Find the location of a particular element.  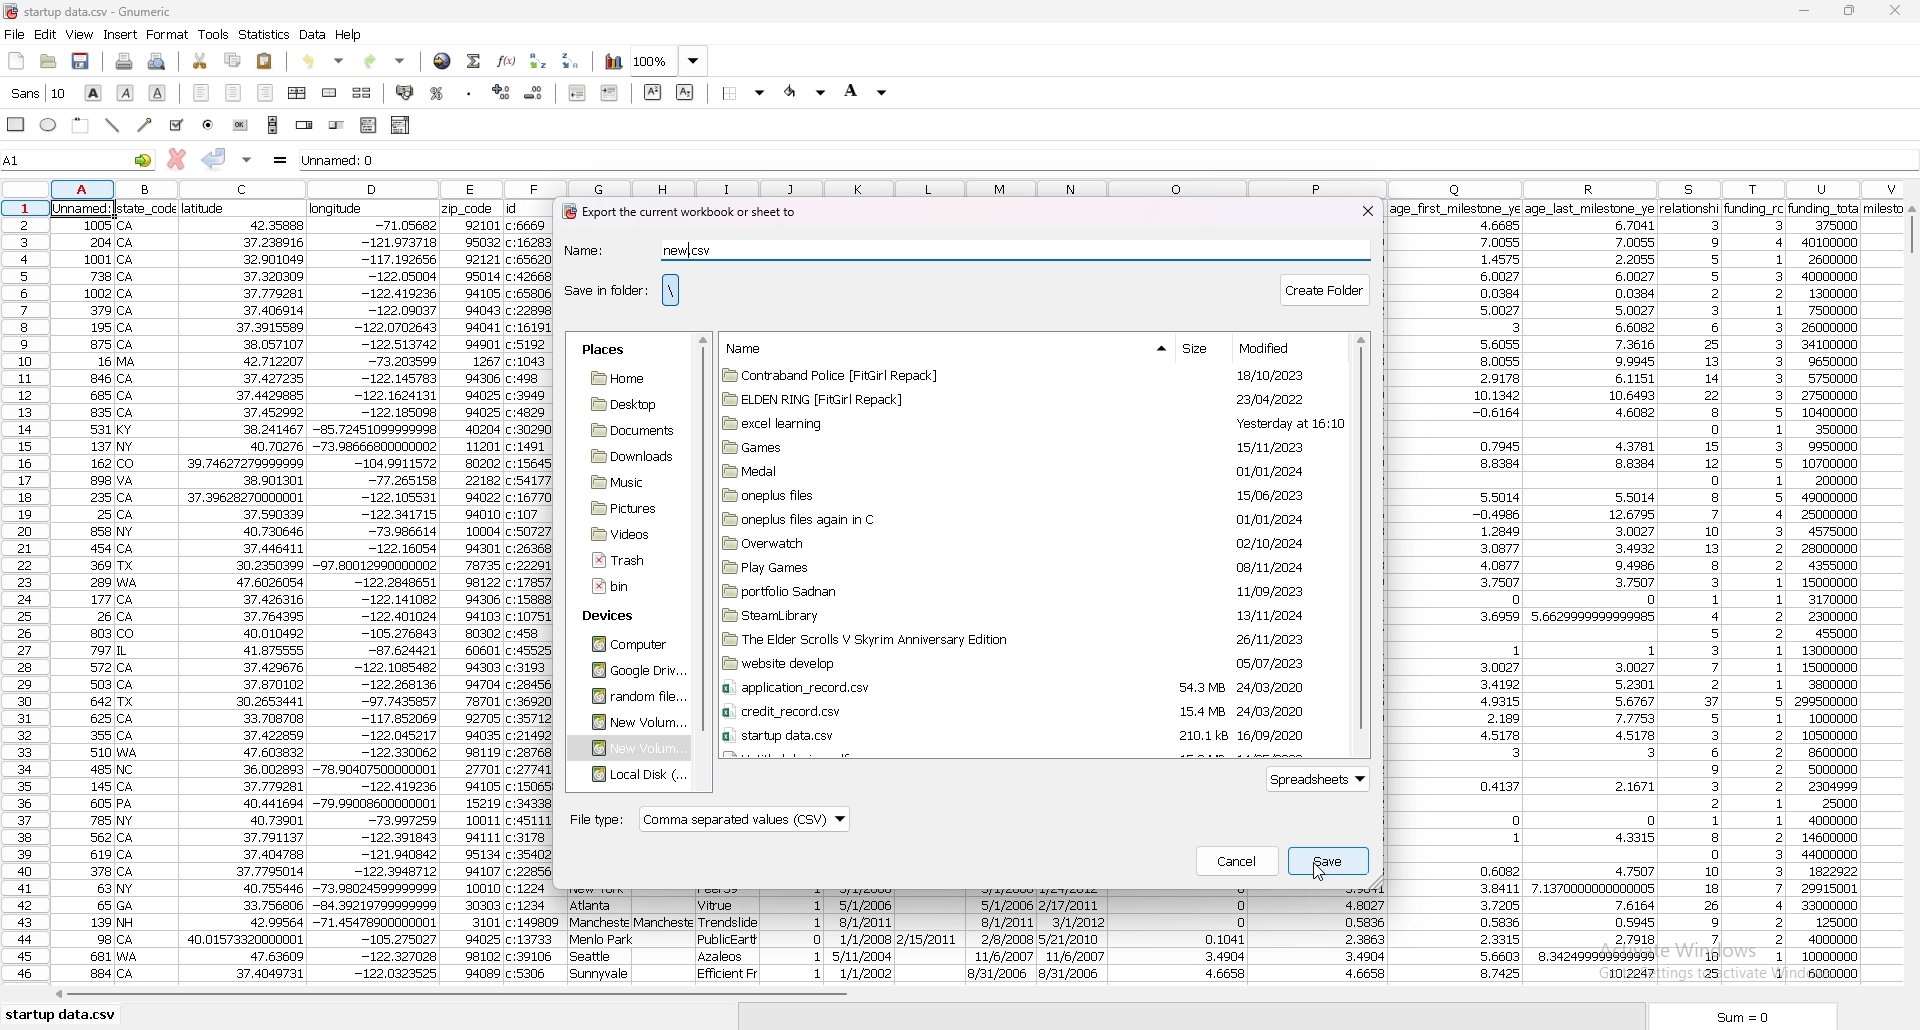

edit is located at coordinates (46, 35).